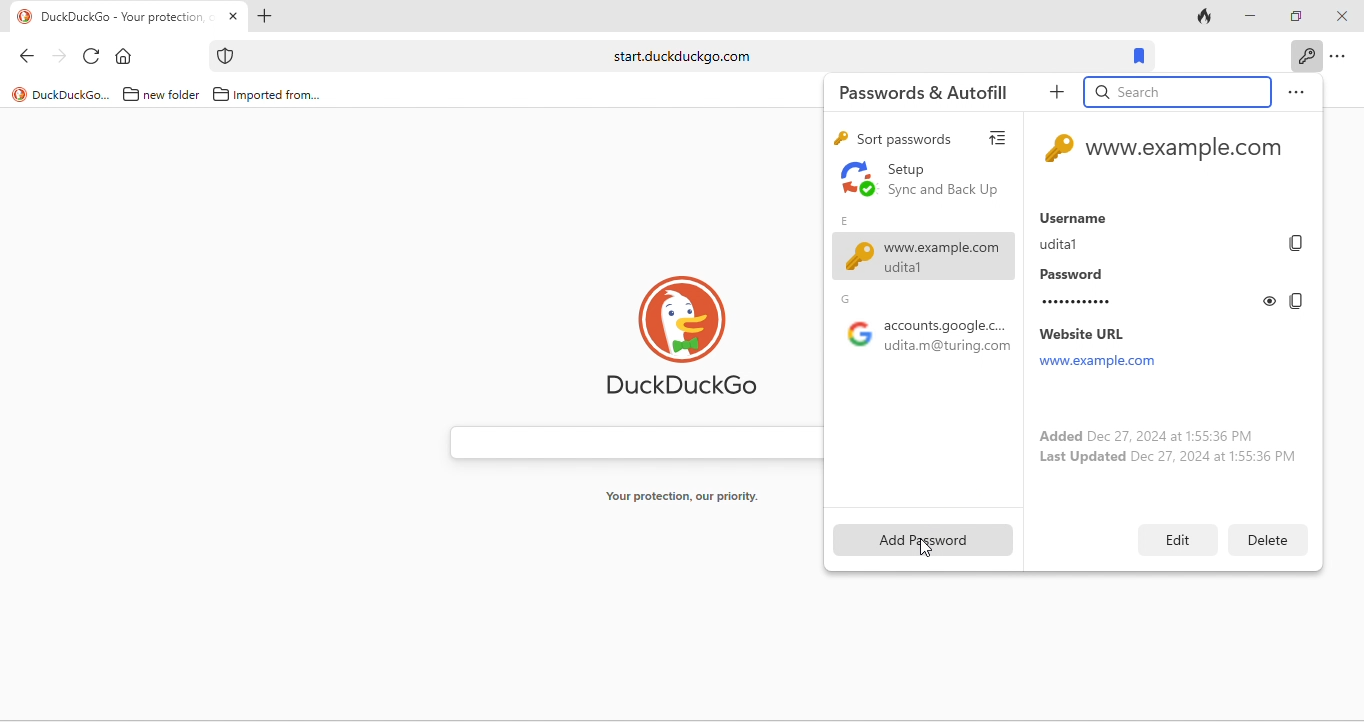 The width and height of the screenshot is (1364, 722). Describe the element at coordinates (1307, 56) in the screenshot. I see `key icon to show passwords and auto fills when clicked` at that location.